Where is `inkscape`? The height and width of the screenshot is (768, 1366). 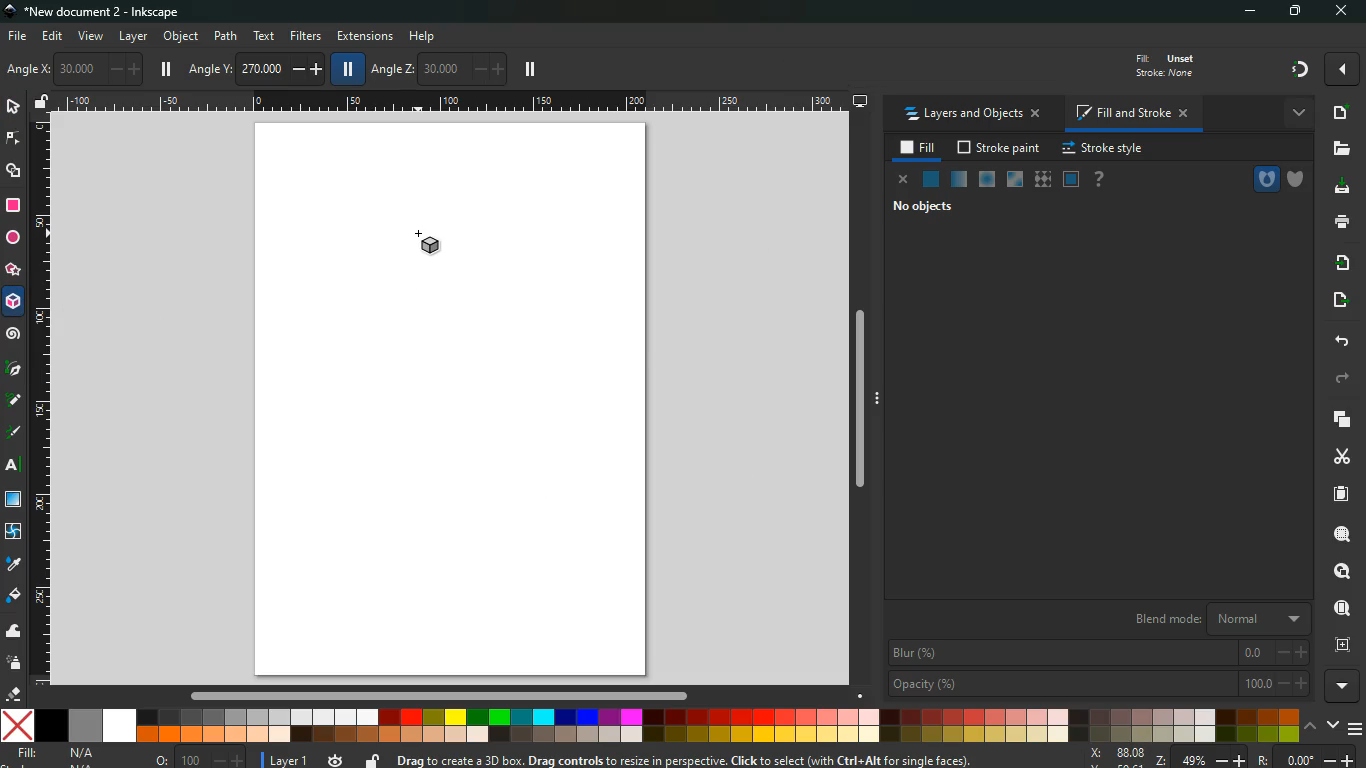
inkscape is located at coordinates (98, 13).